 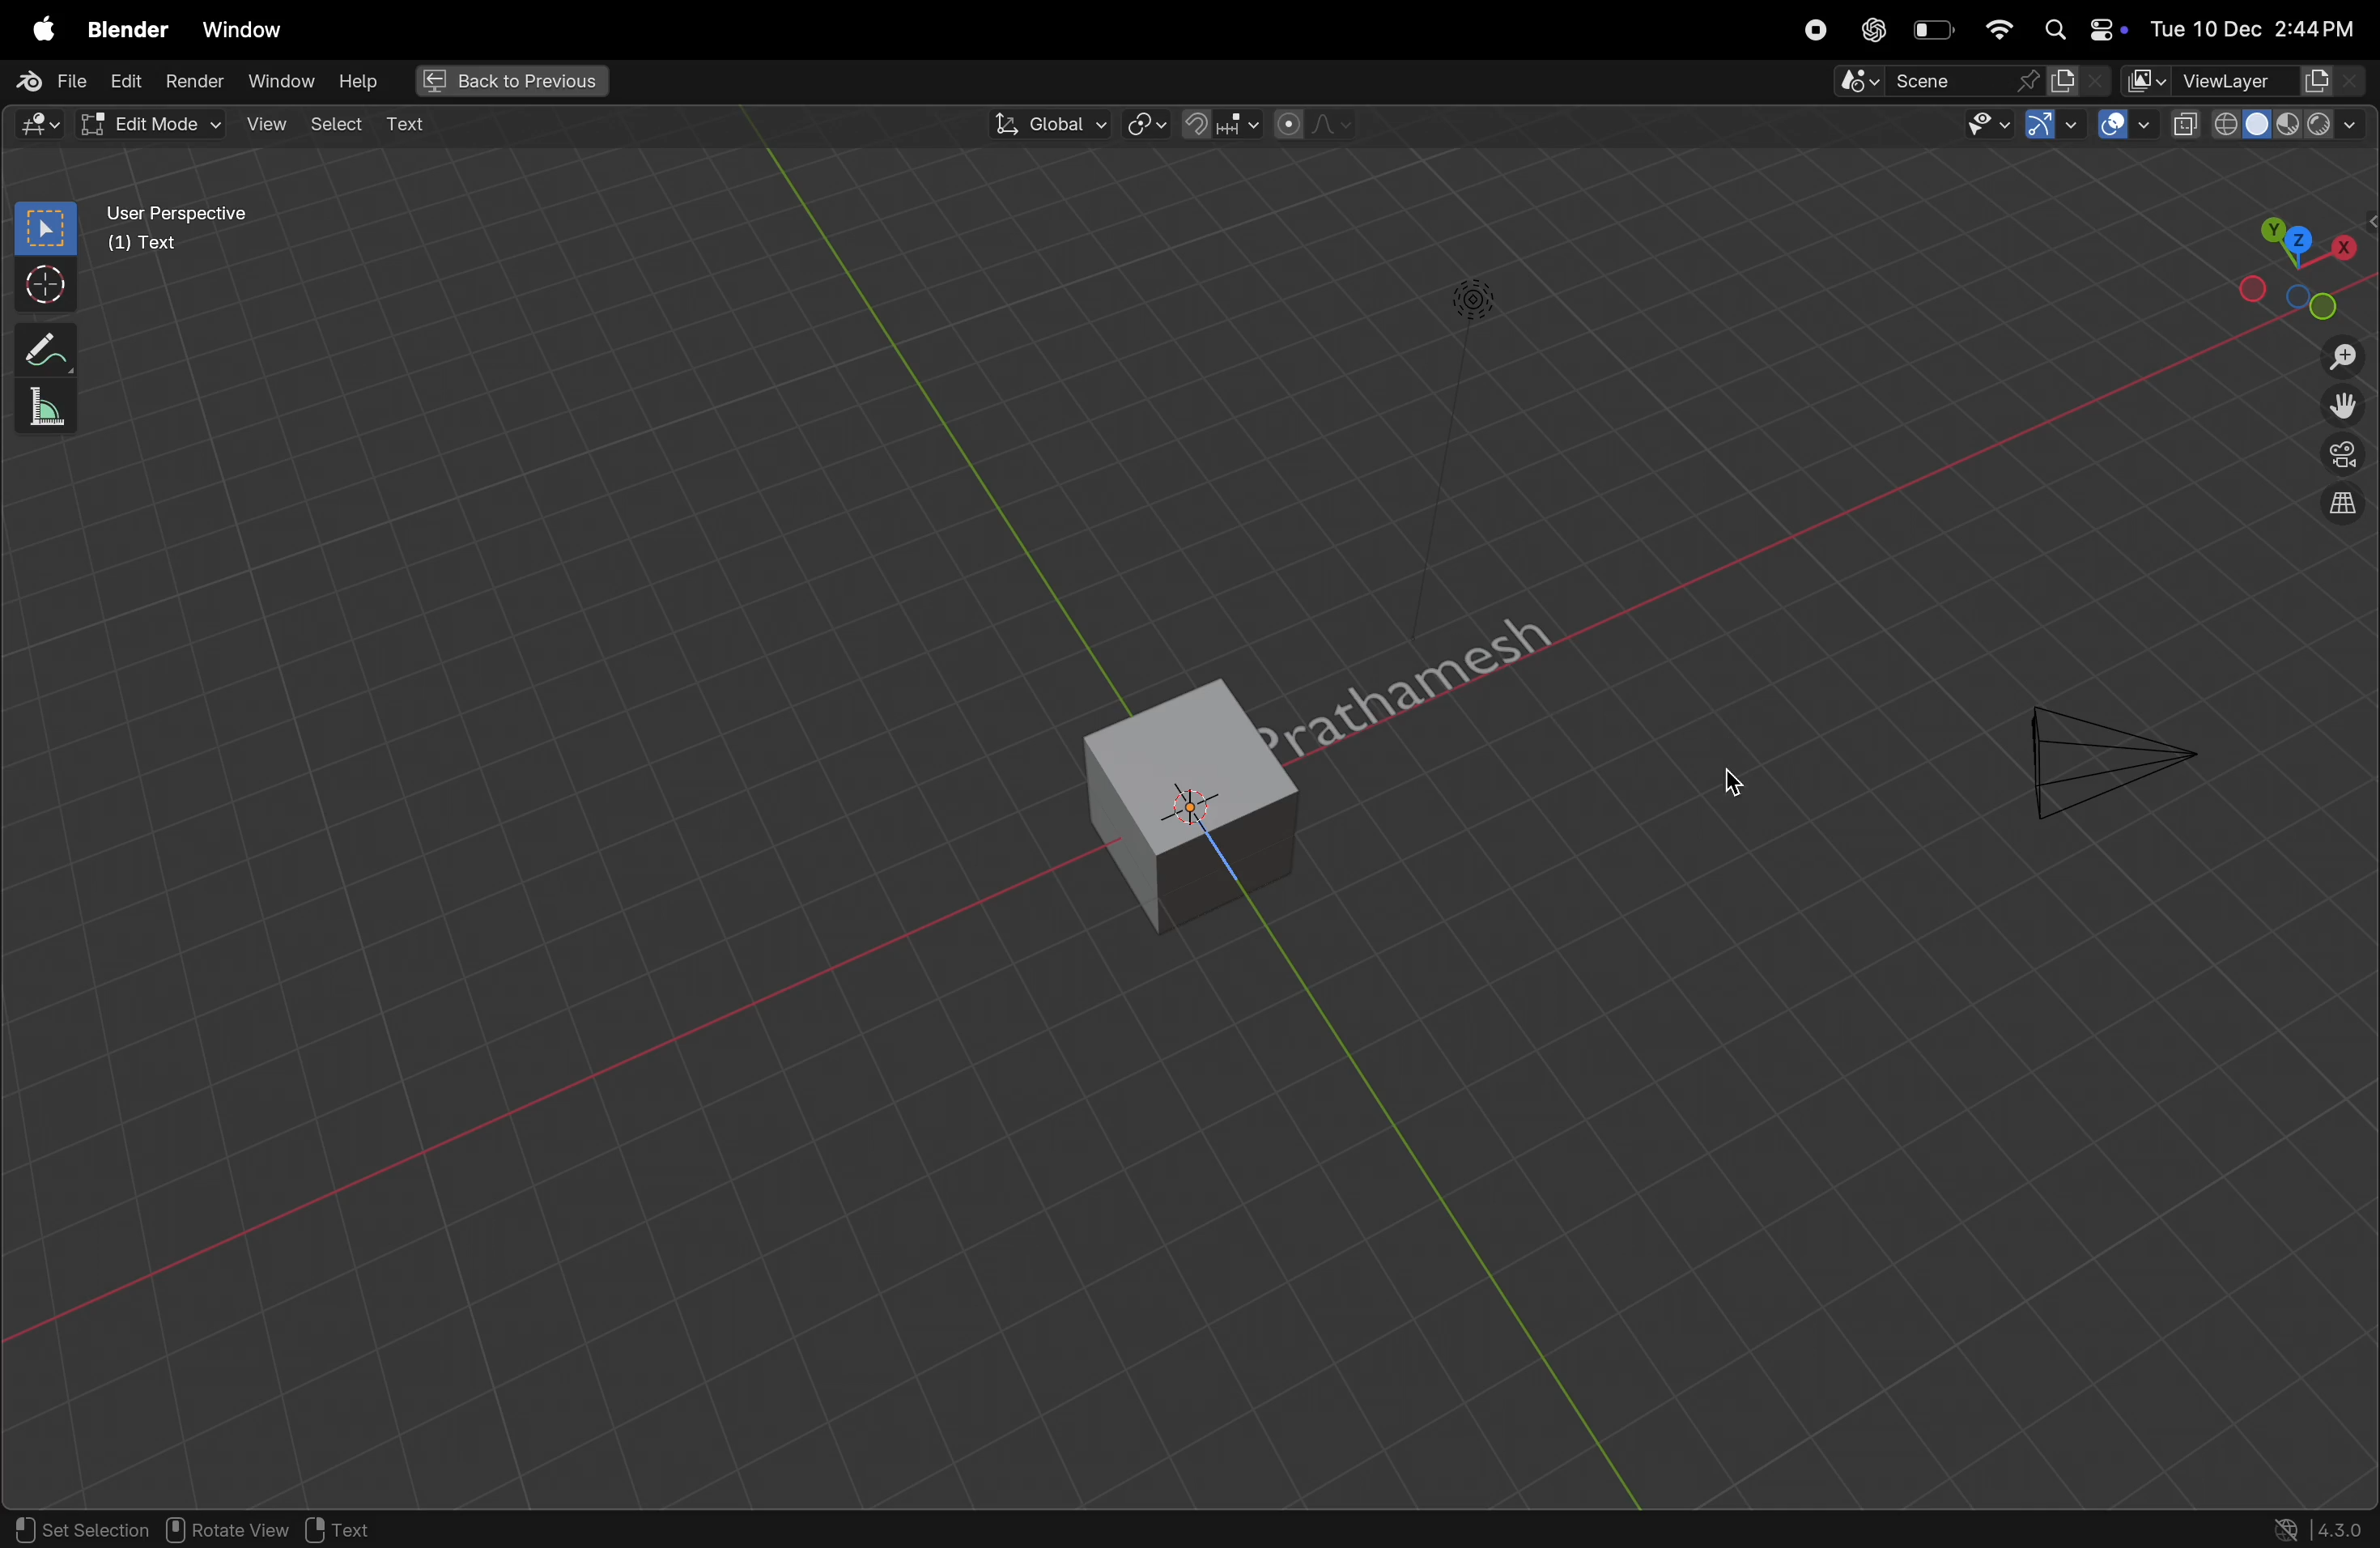 I want to click on select, so click(x=42, y=228).